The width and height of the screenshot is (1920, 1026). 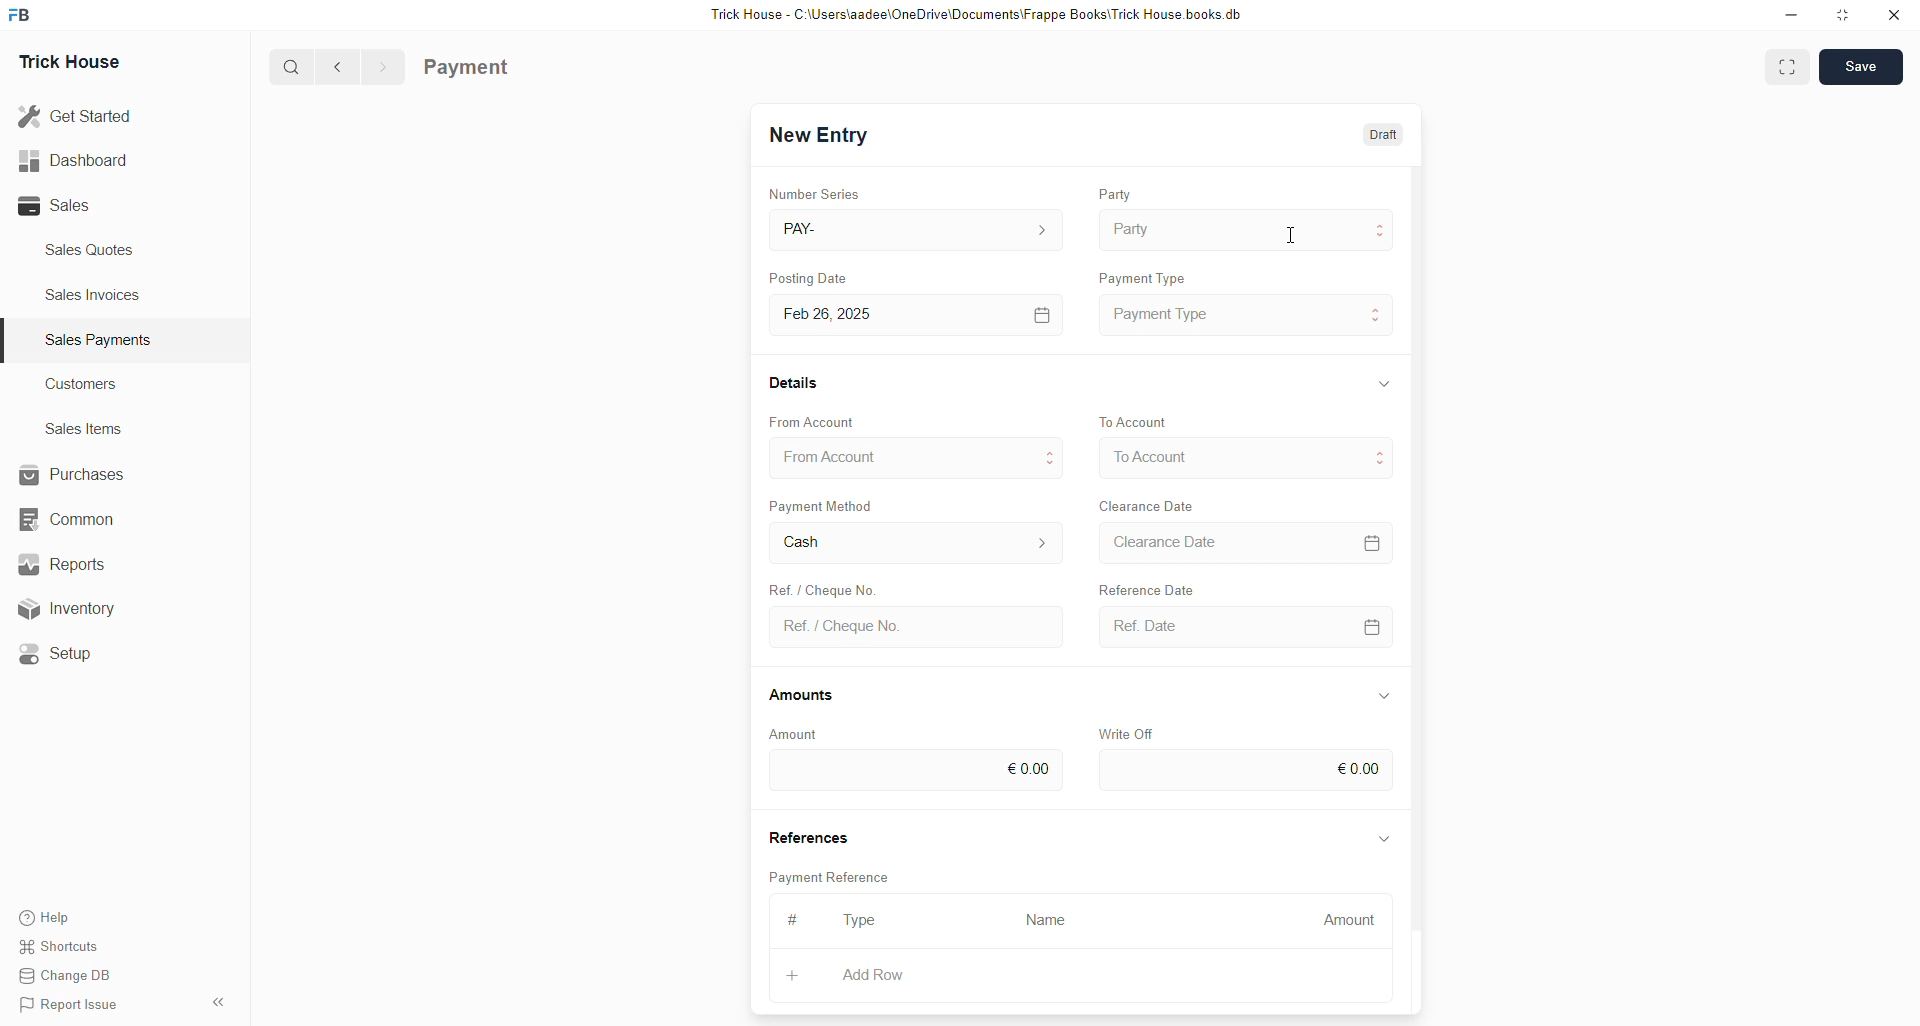 What do you see at coordinates (99, 295) in the screenshot?
I see `Sales Invoices` at bounding box center [99, 295].